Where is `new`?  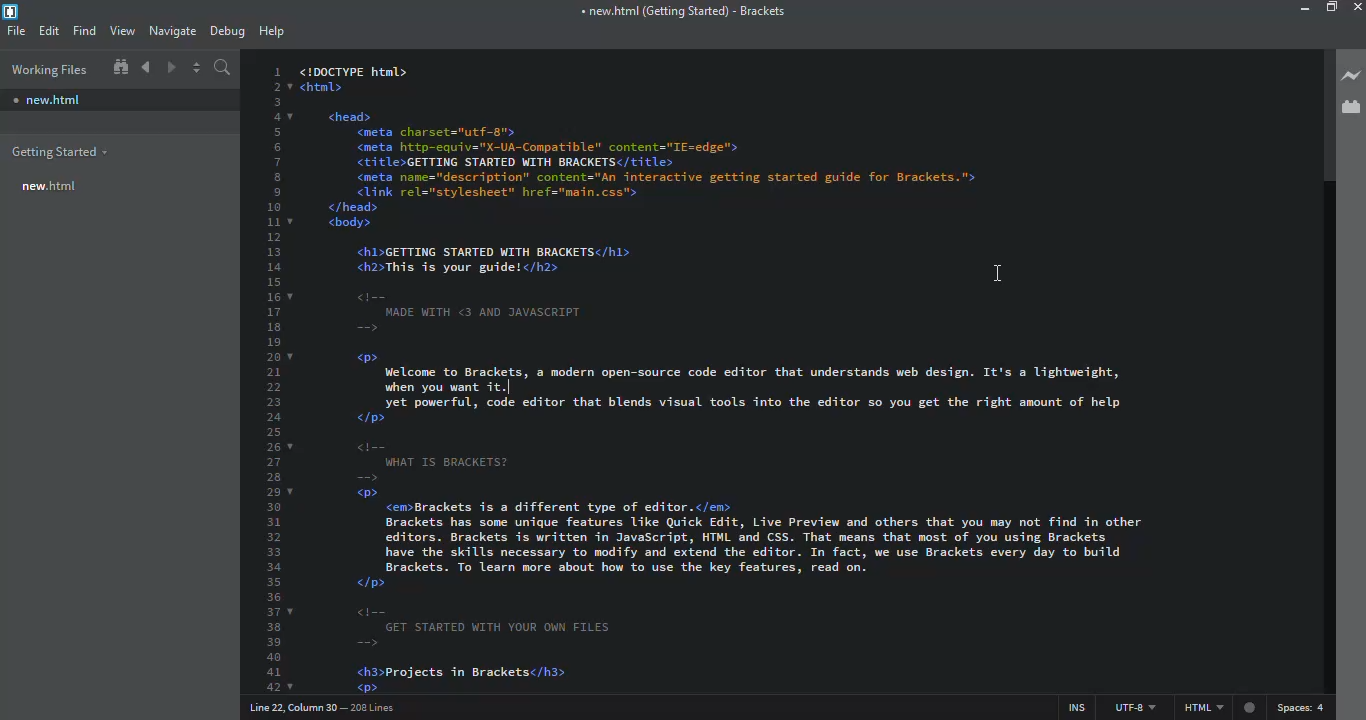 new is located at coordinates (48, 100).